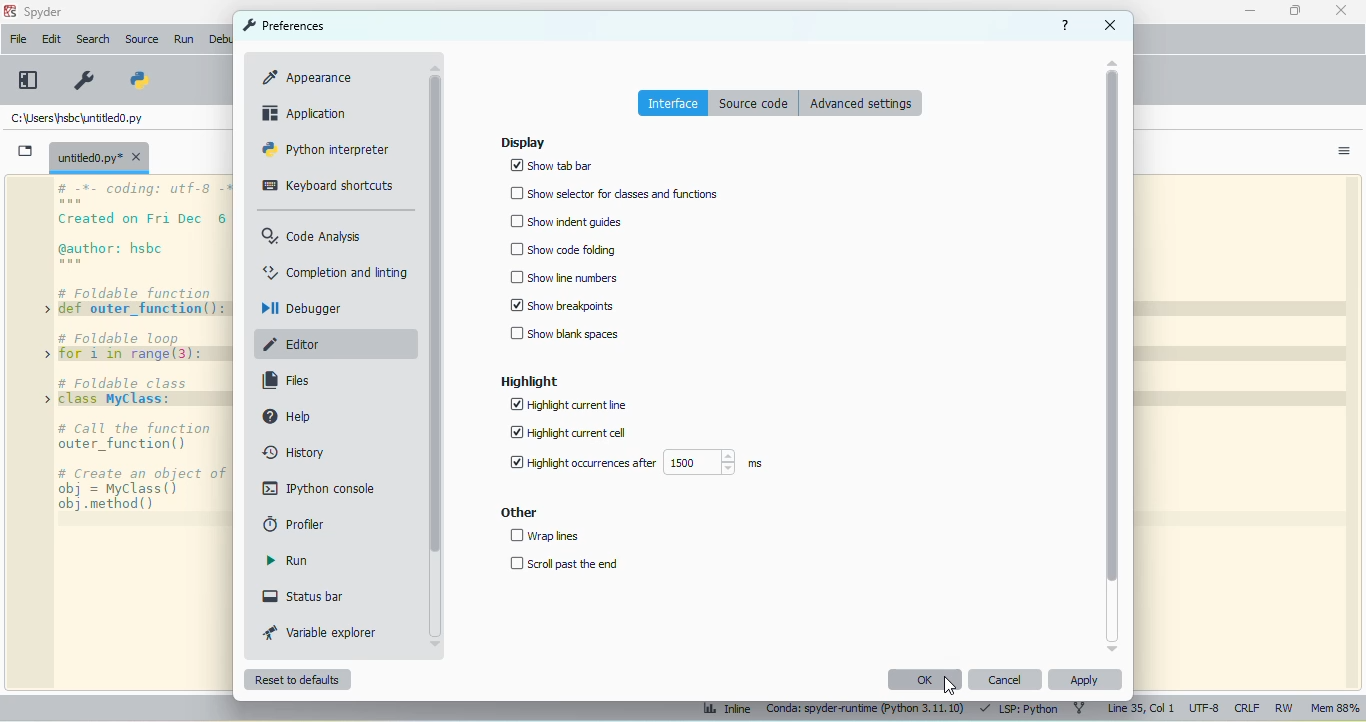  What do you see at coordinates (522, 142) in the screenshot?
I see `display` at bounding box center [522, 142].